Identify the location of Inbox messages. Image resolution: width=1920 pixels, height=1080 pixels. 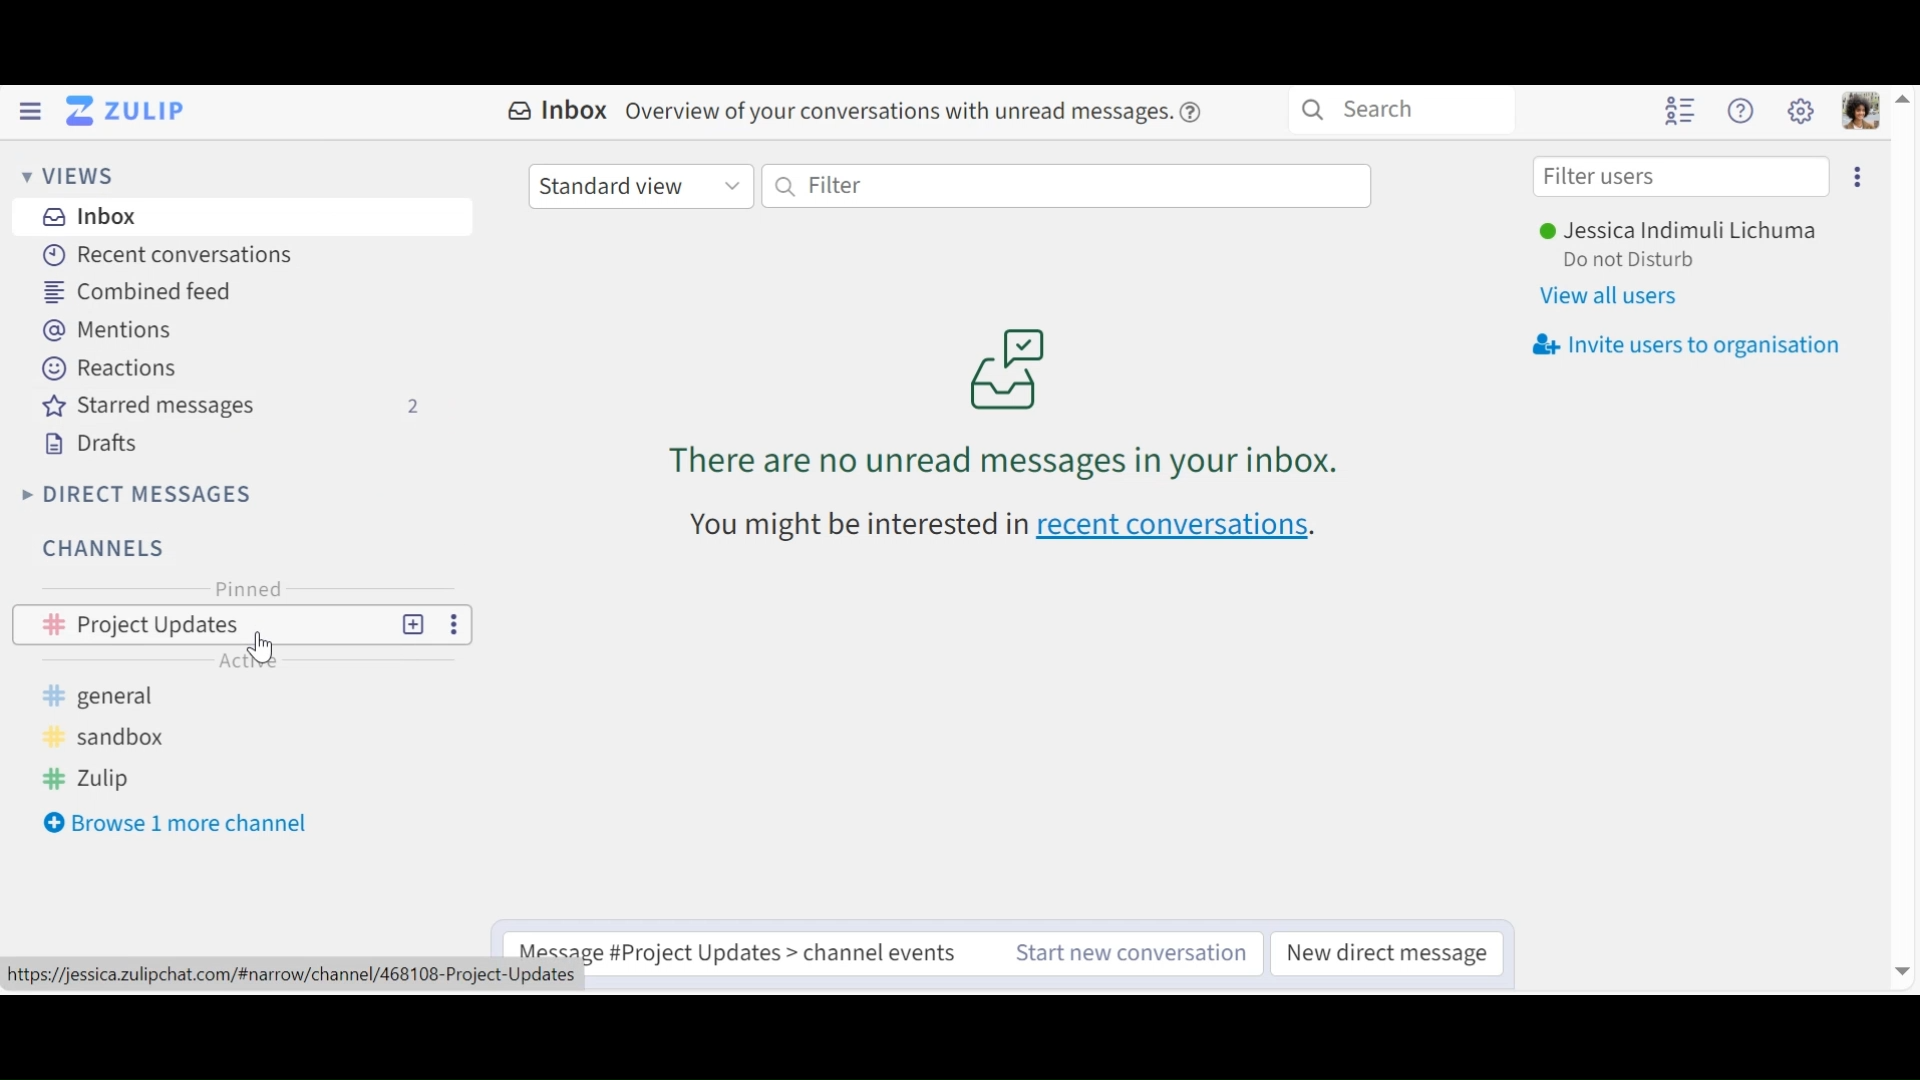
(1003, 394).